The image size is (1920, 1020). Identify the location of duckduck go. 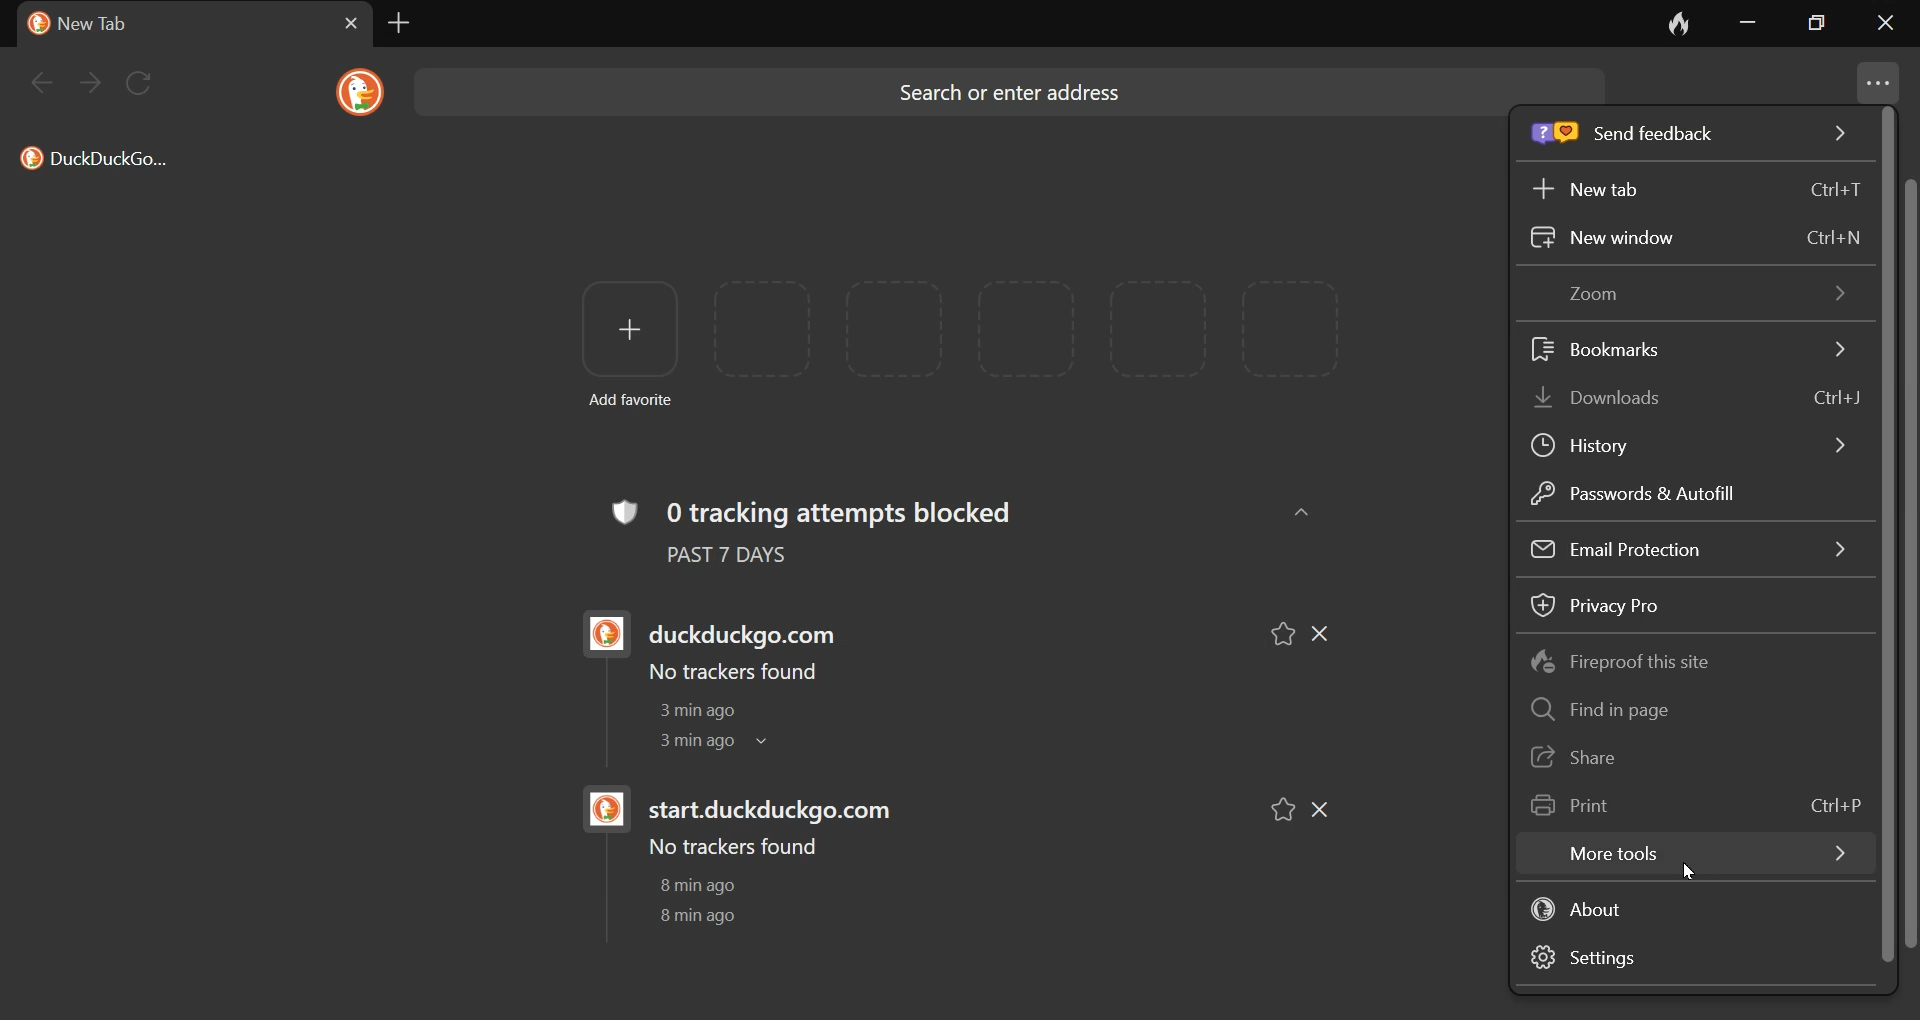
(34, 23).